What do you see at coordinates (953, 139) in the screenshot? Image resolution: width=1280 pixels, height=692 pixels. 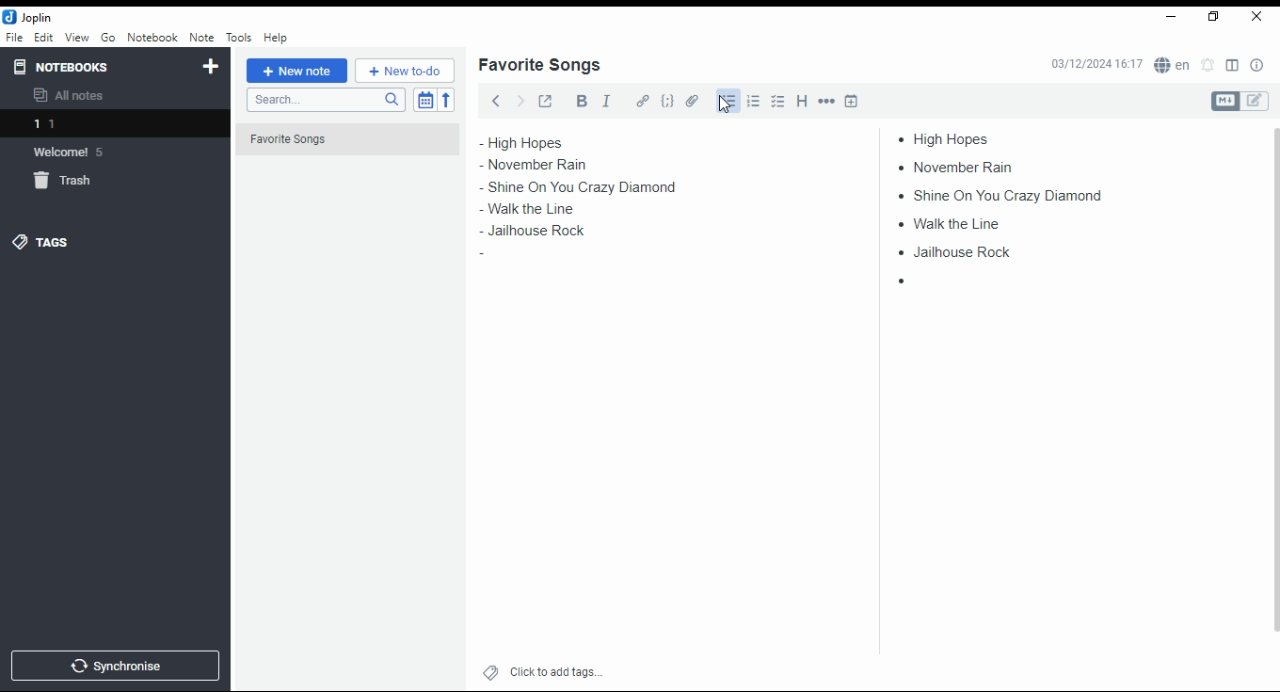 I see `high hopes` at bounding box center [953, 139].